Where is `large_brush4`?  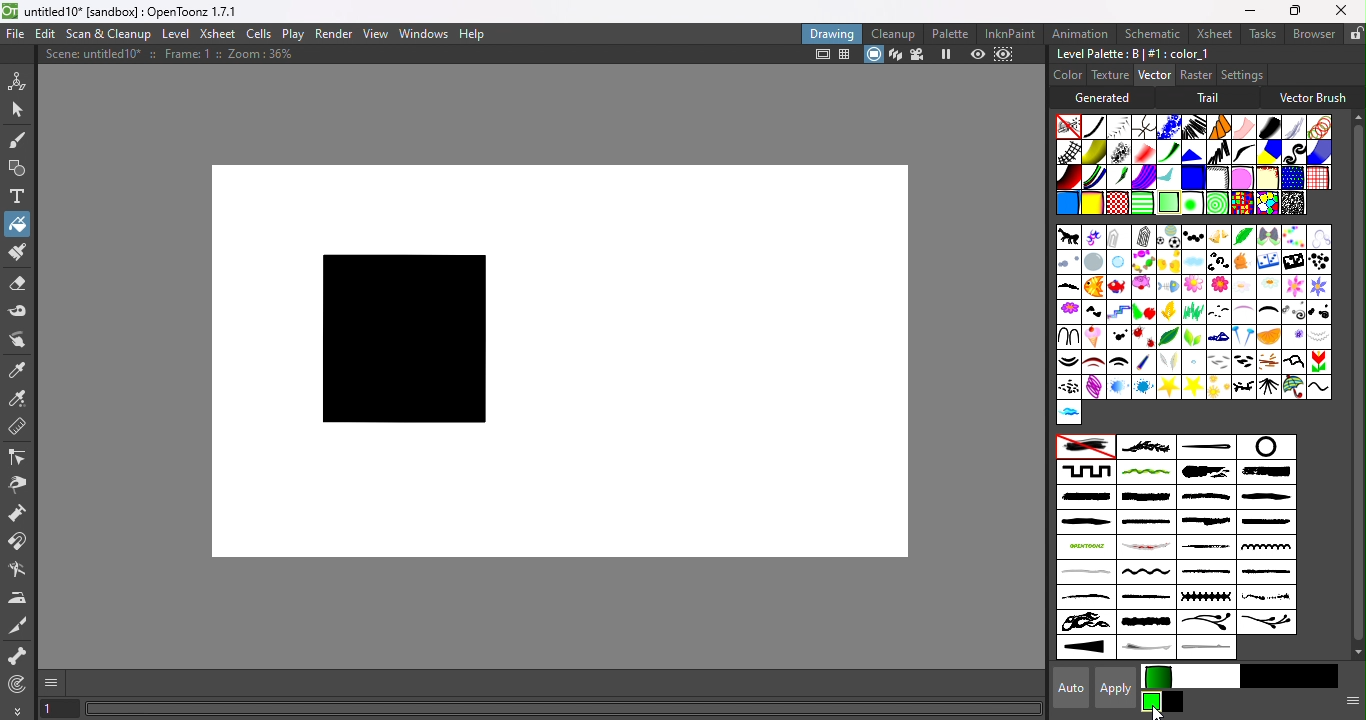
large_brush4 is located at coordinates (1145, 498).